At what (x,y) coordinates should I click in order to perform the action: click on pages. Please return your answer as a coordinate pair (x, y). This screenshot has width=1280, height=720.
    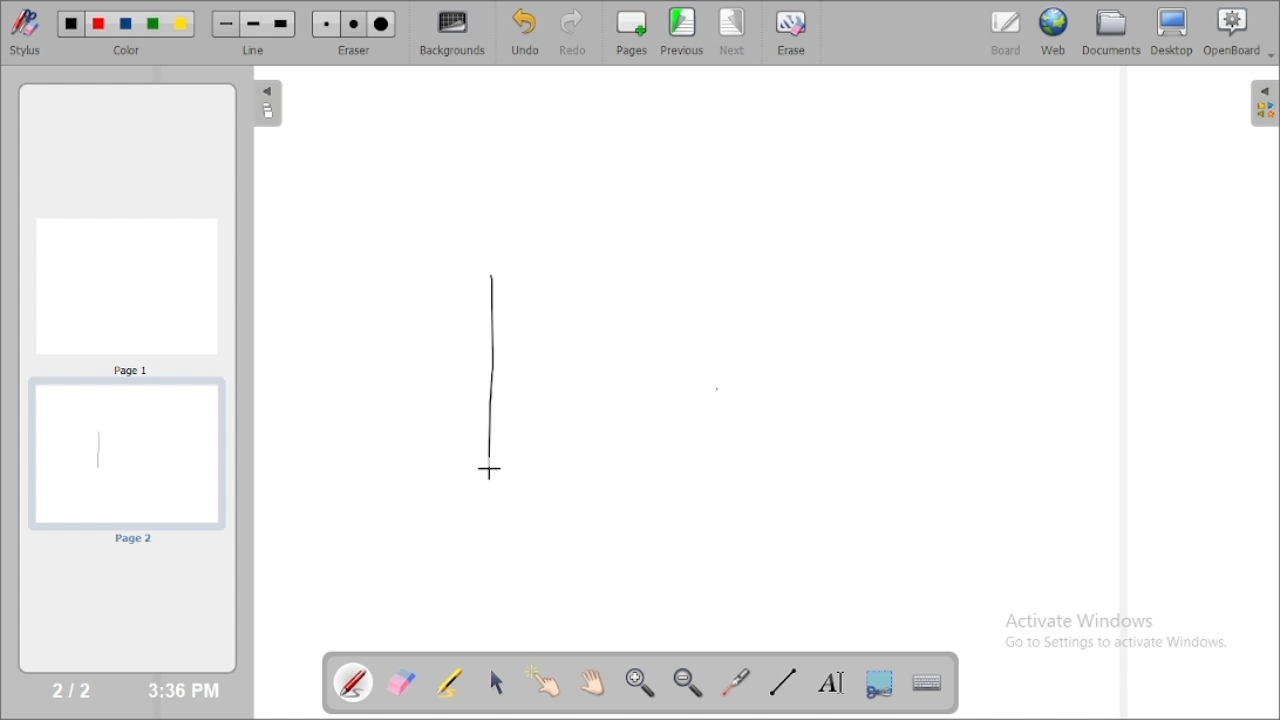
    Looking at the image, I should click on (632, 32).